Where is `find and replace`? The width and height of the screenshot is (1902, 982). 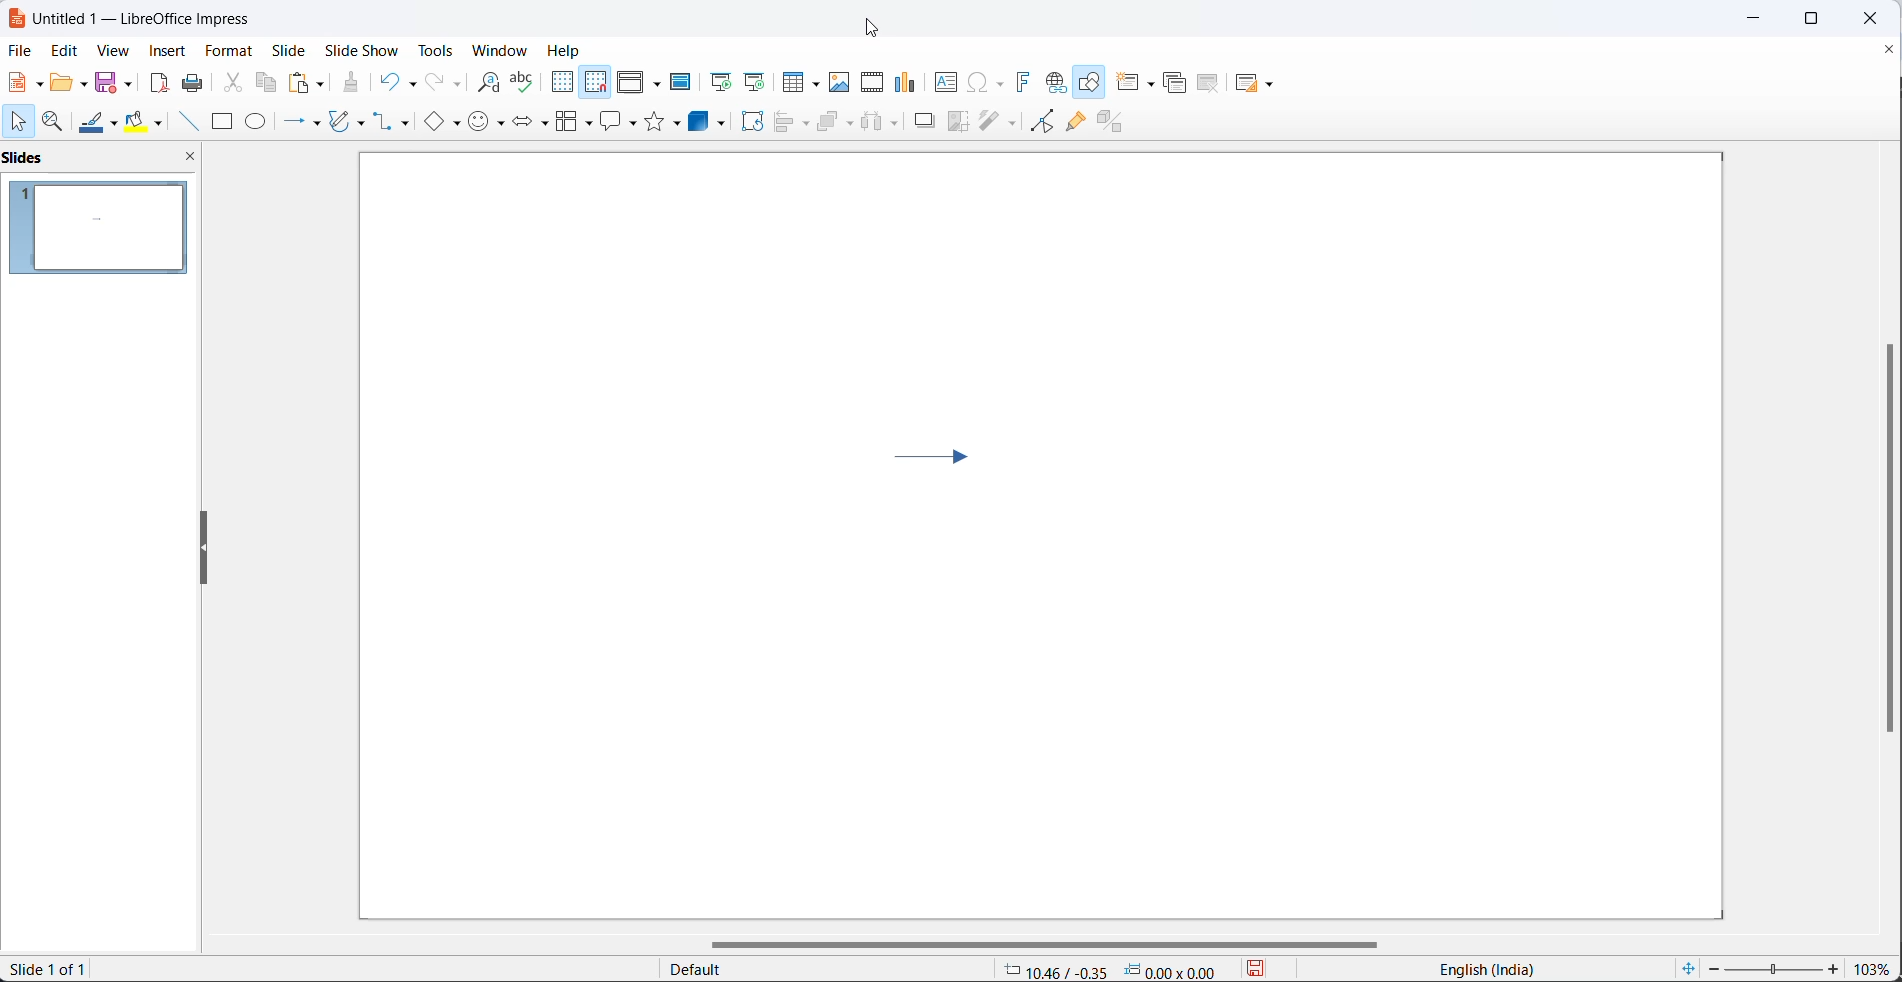
find and replace is located at coordinates (483, 81).